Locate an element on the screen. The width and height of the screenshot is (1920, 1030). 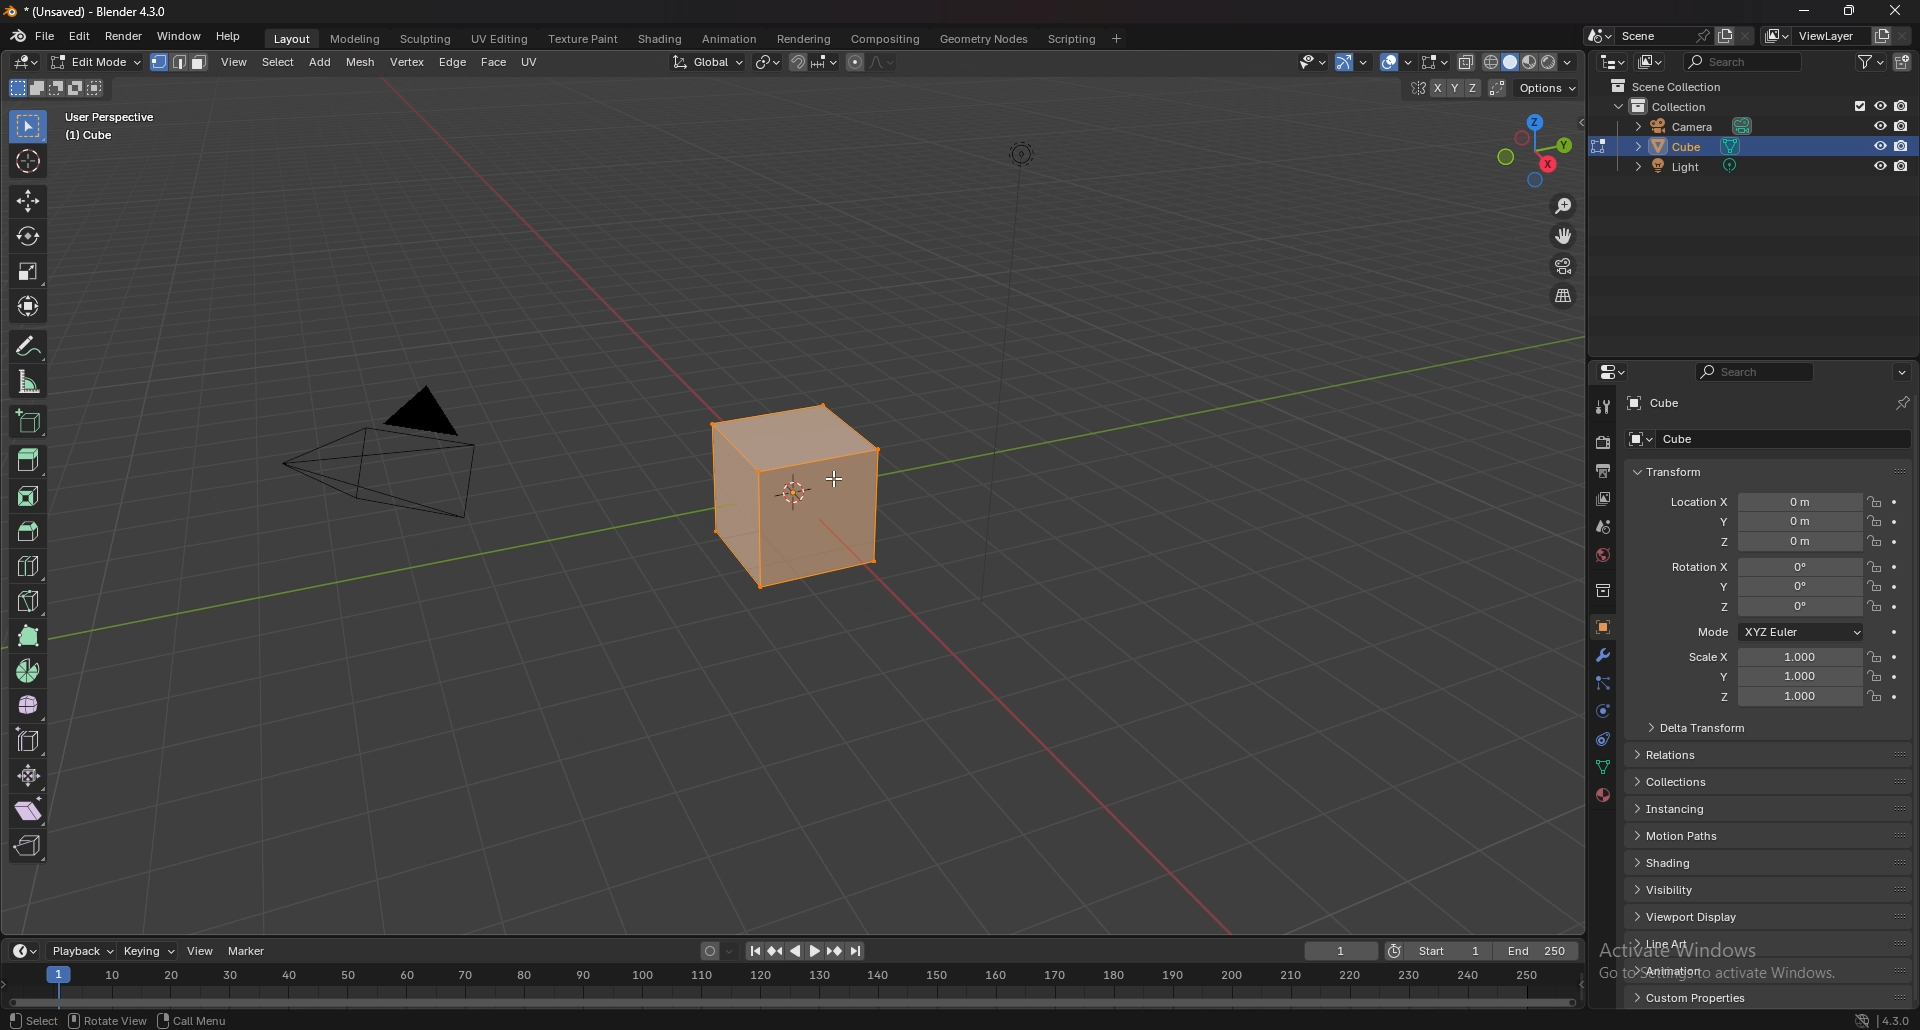
uv editing is located at coordinates (502, 39).